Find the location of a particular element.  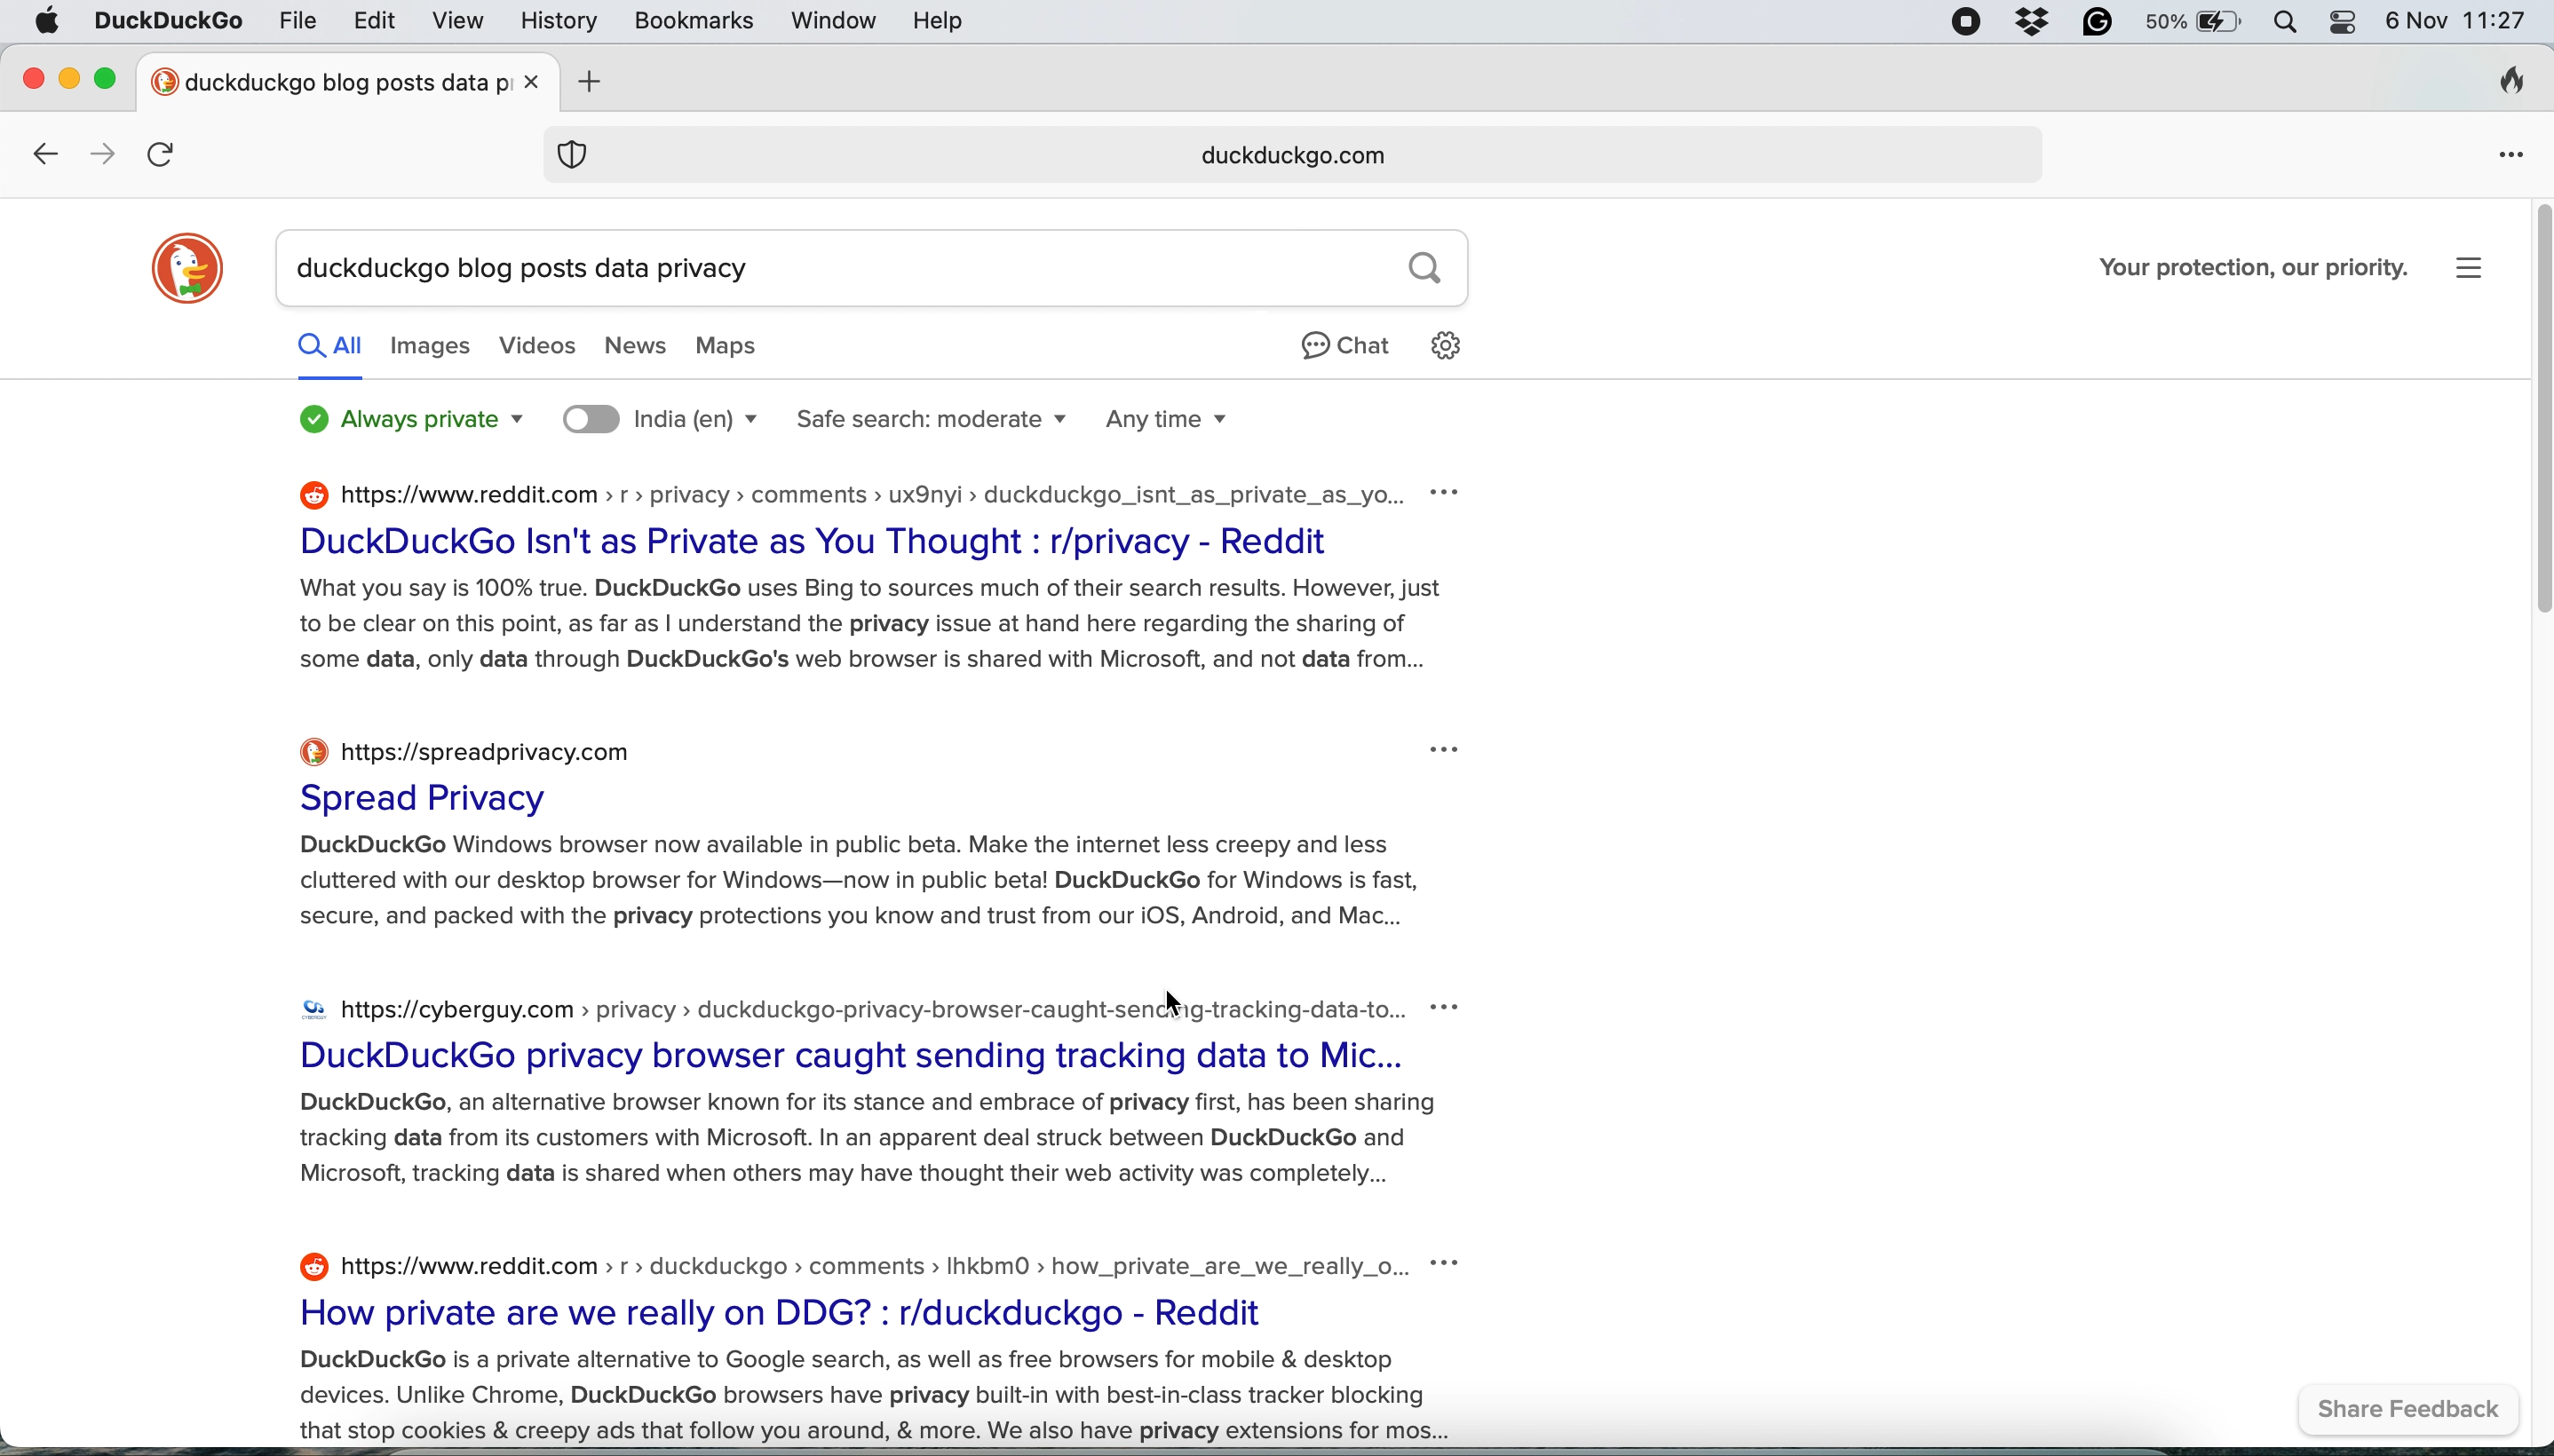

cursor is located at coordinates (1182, 1004).